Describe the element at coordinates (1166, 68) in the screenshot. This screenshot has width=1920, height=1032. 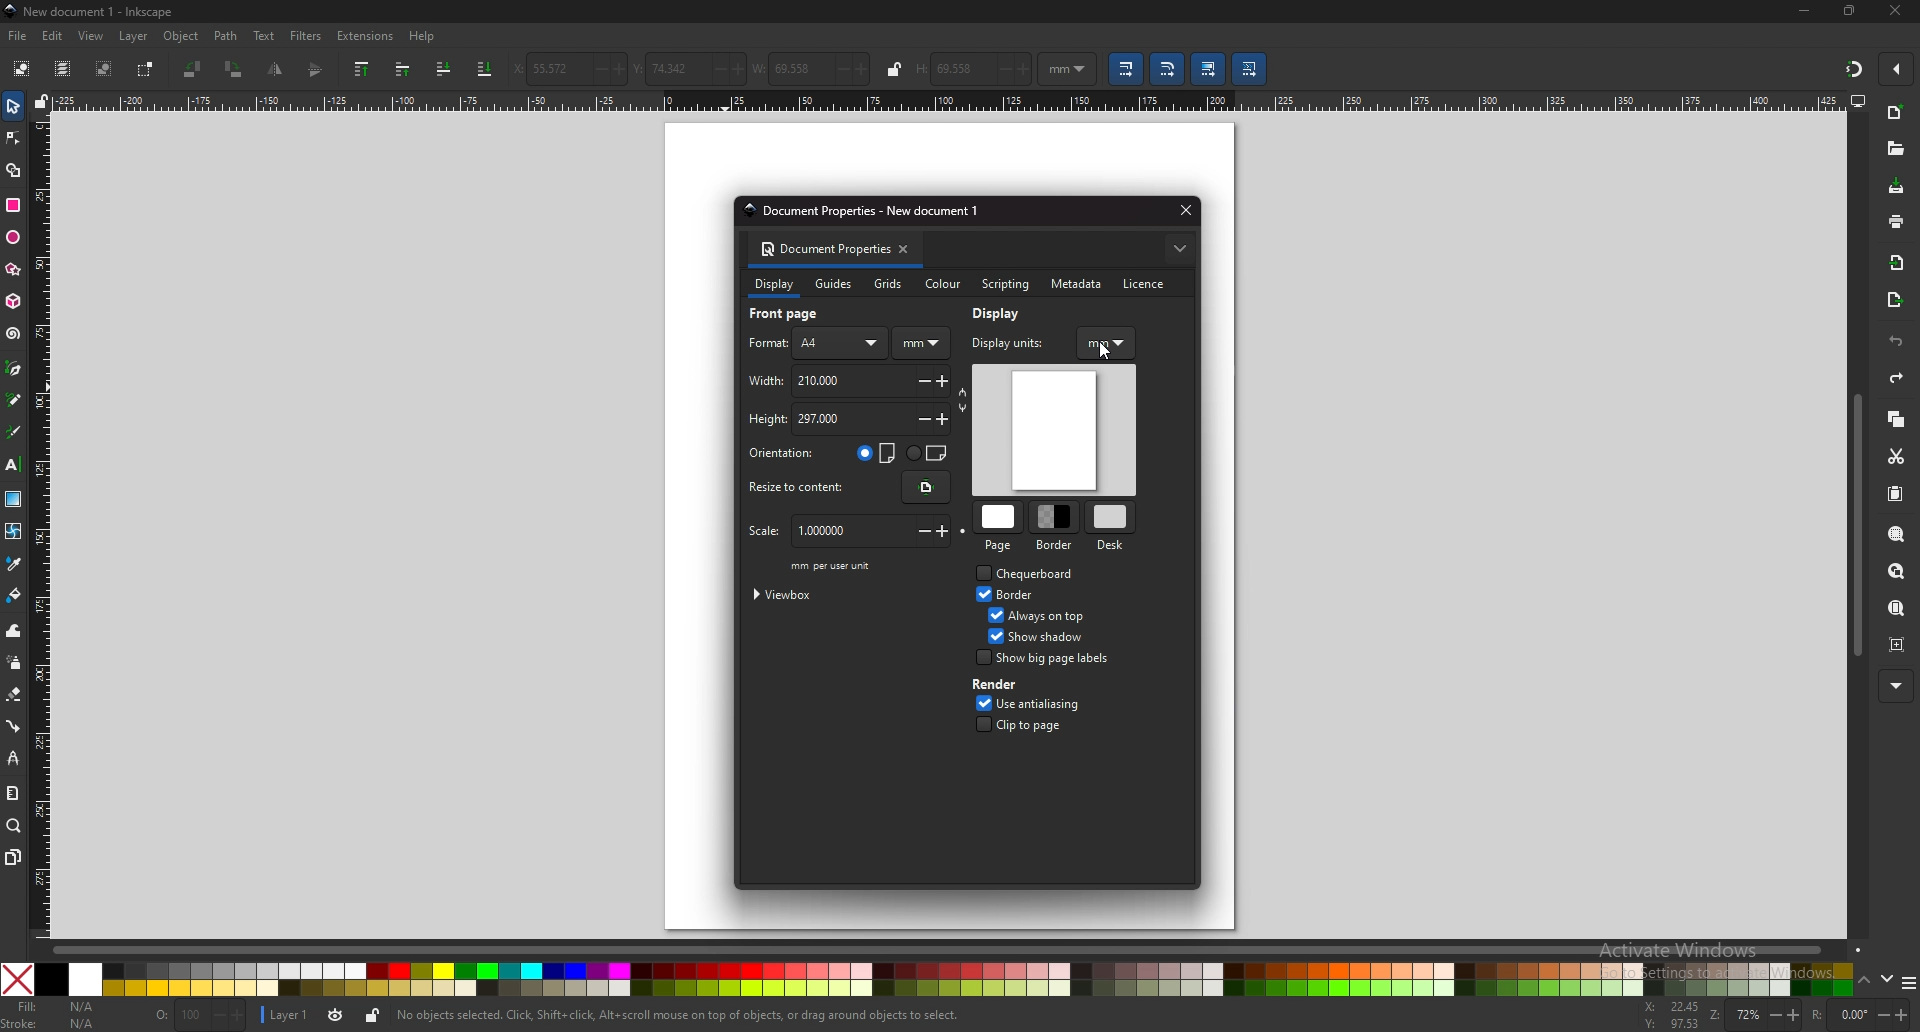
I see `scale radii` at that location.